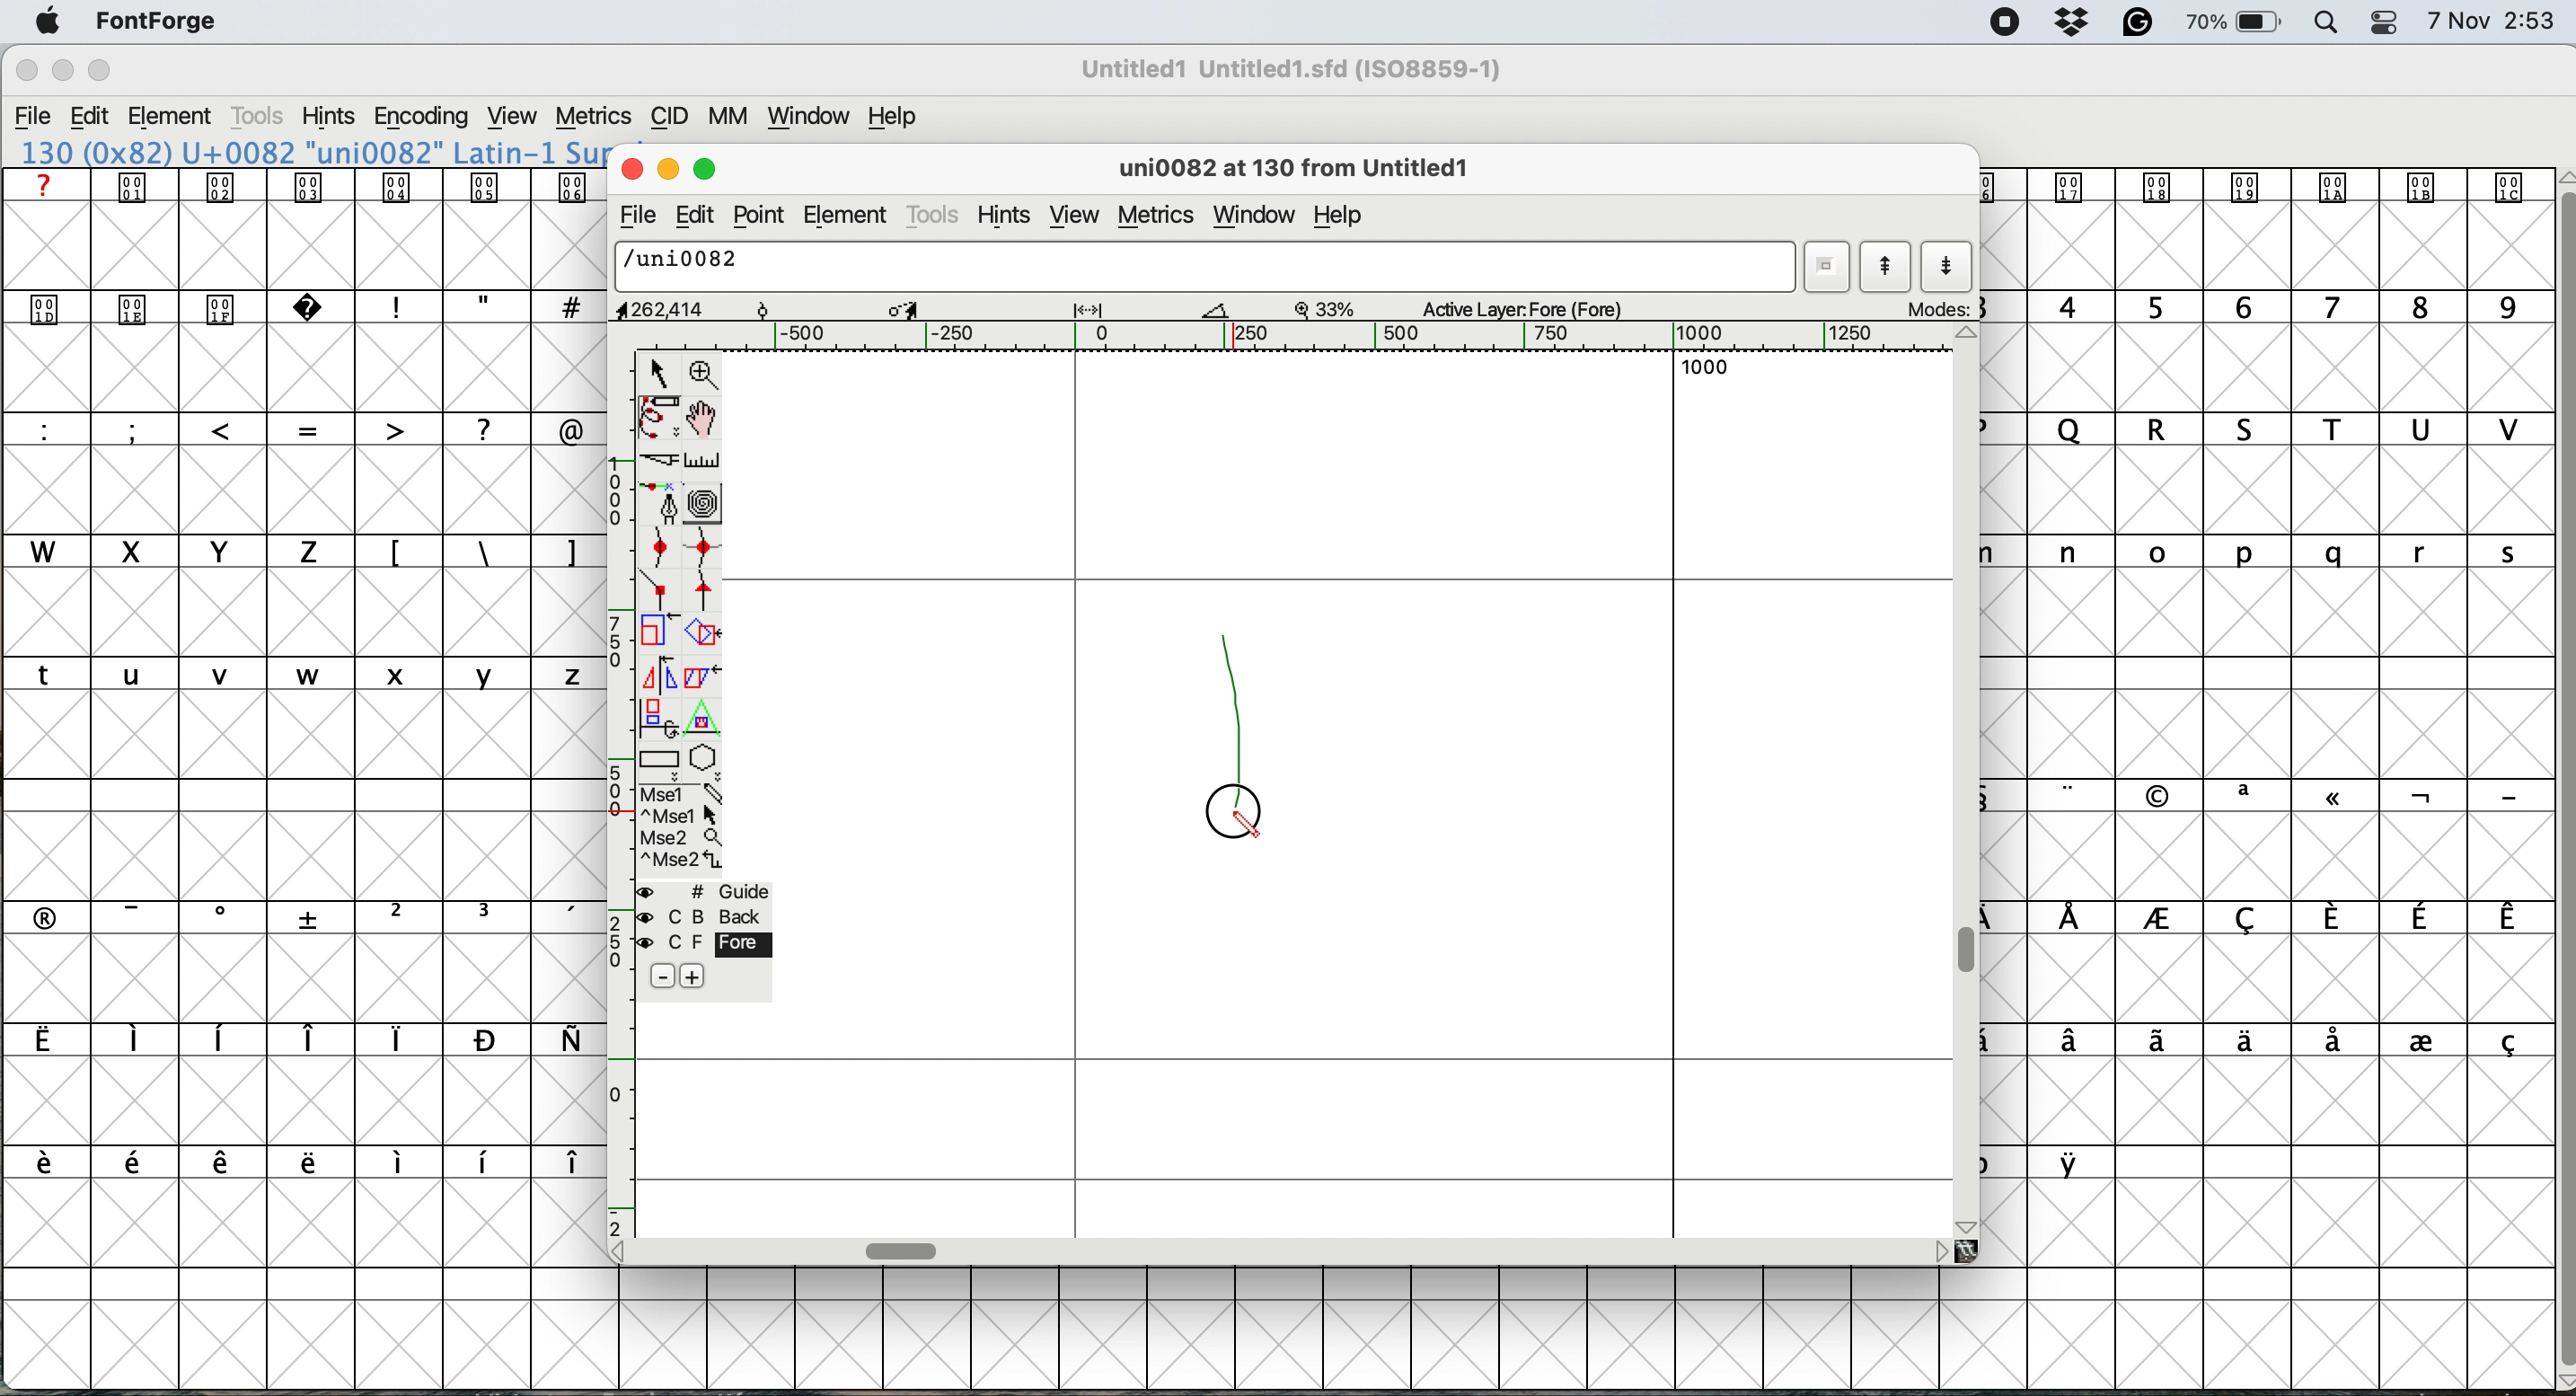  I want to click on guide, so click(709, 891).